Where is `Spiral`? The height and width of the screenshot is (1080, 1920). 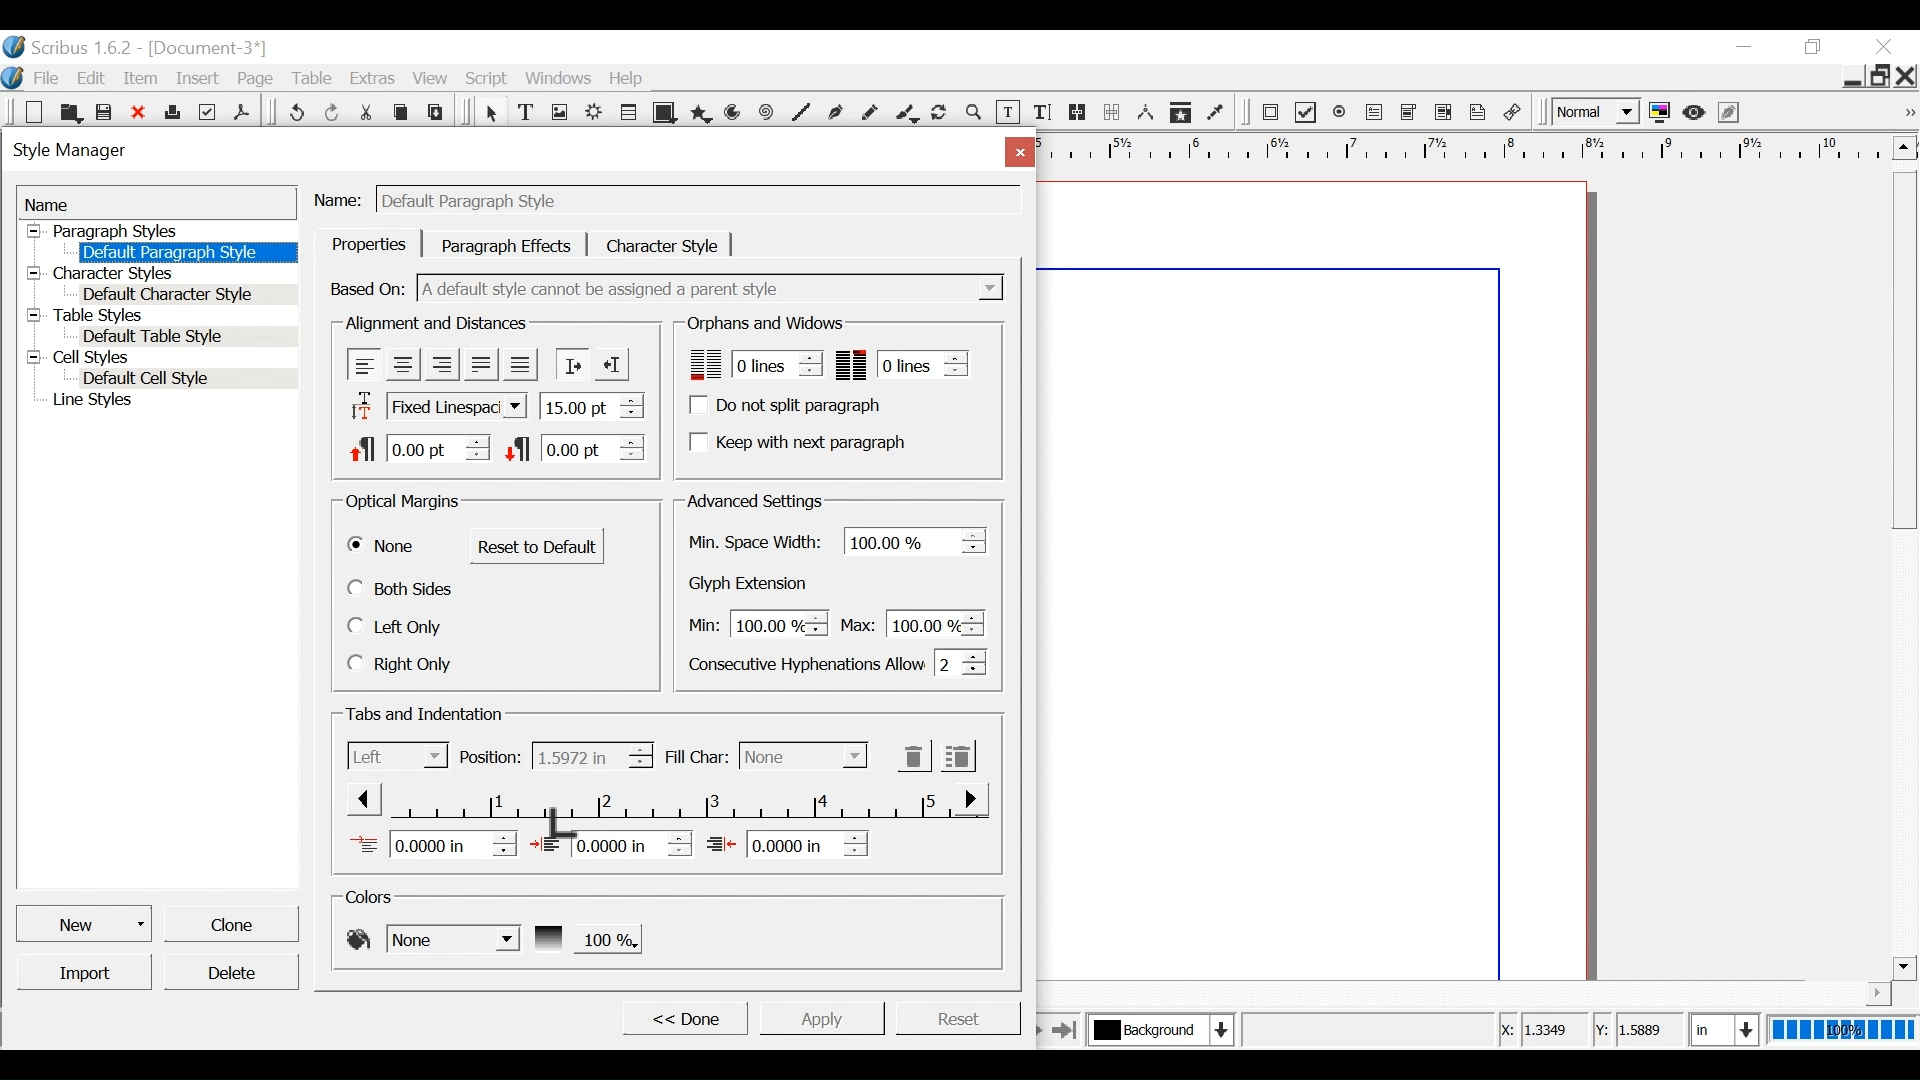 Spiral is located at coordinates (767, 113).